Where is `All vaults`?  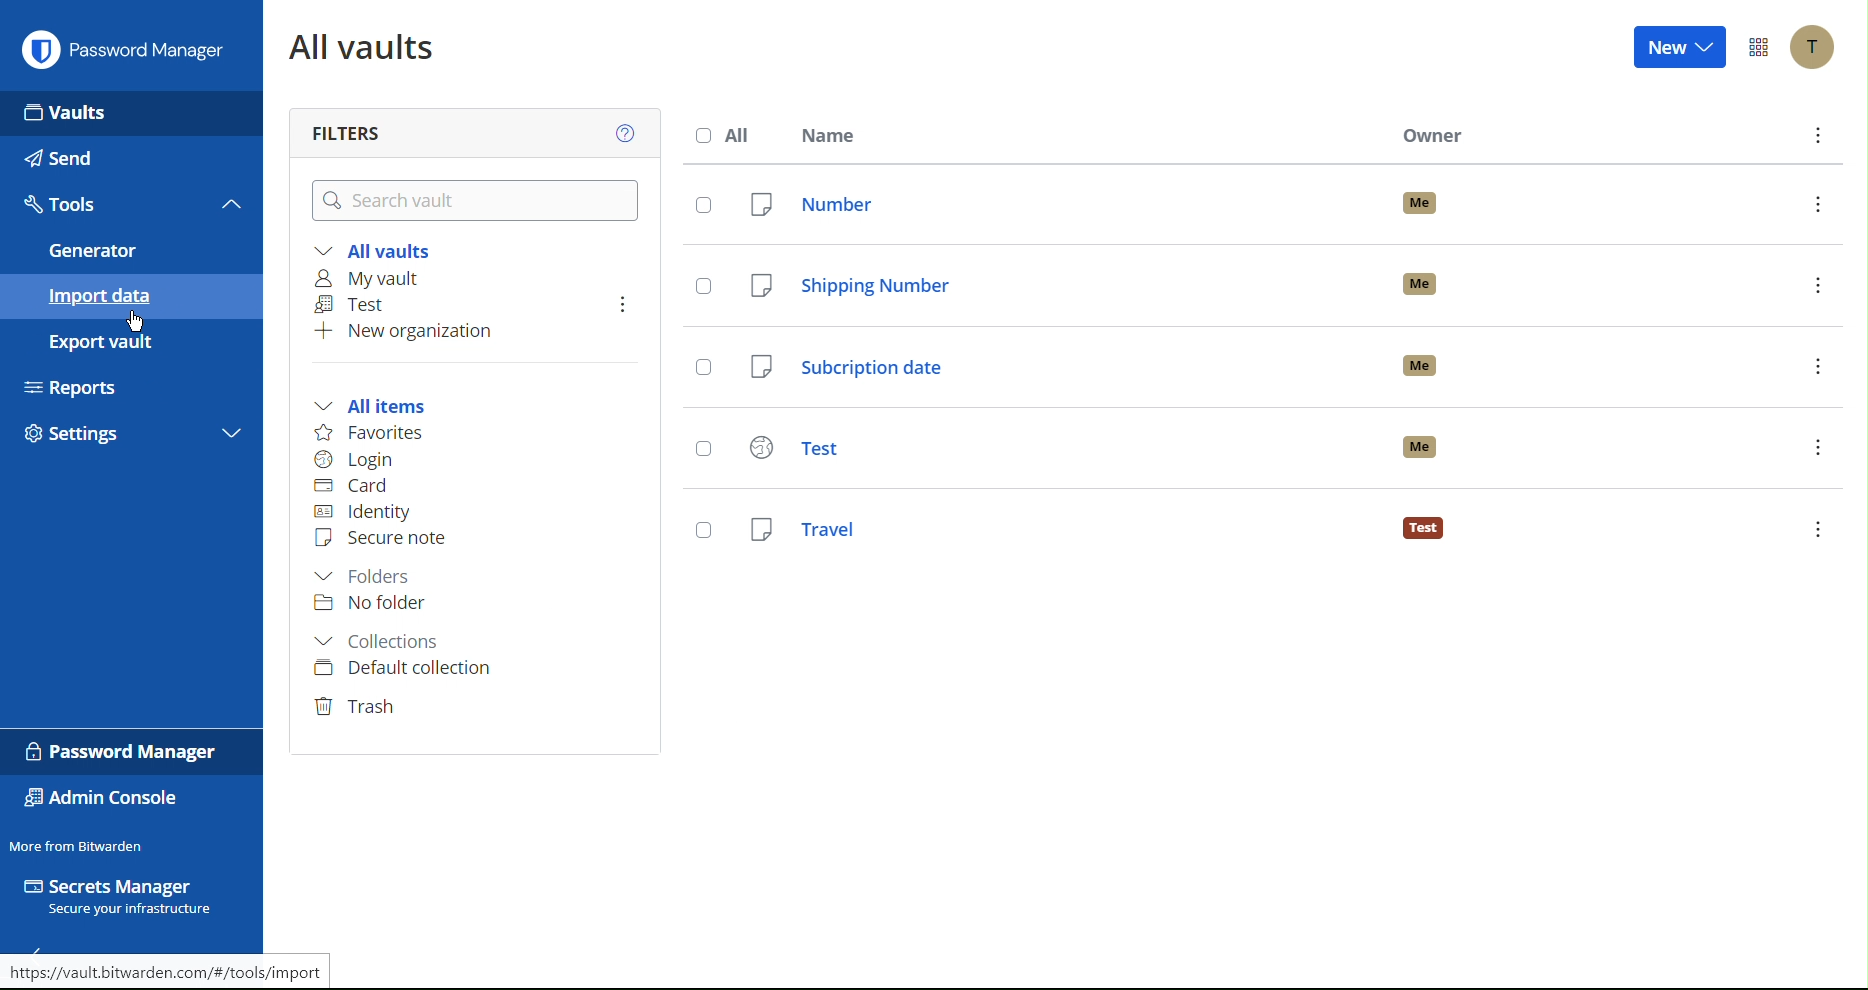 All vaults is located at coordinates (367, 47).